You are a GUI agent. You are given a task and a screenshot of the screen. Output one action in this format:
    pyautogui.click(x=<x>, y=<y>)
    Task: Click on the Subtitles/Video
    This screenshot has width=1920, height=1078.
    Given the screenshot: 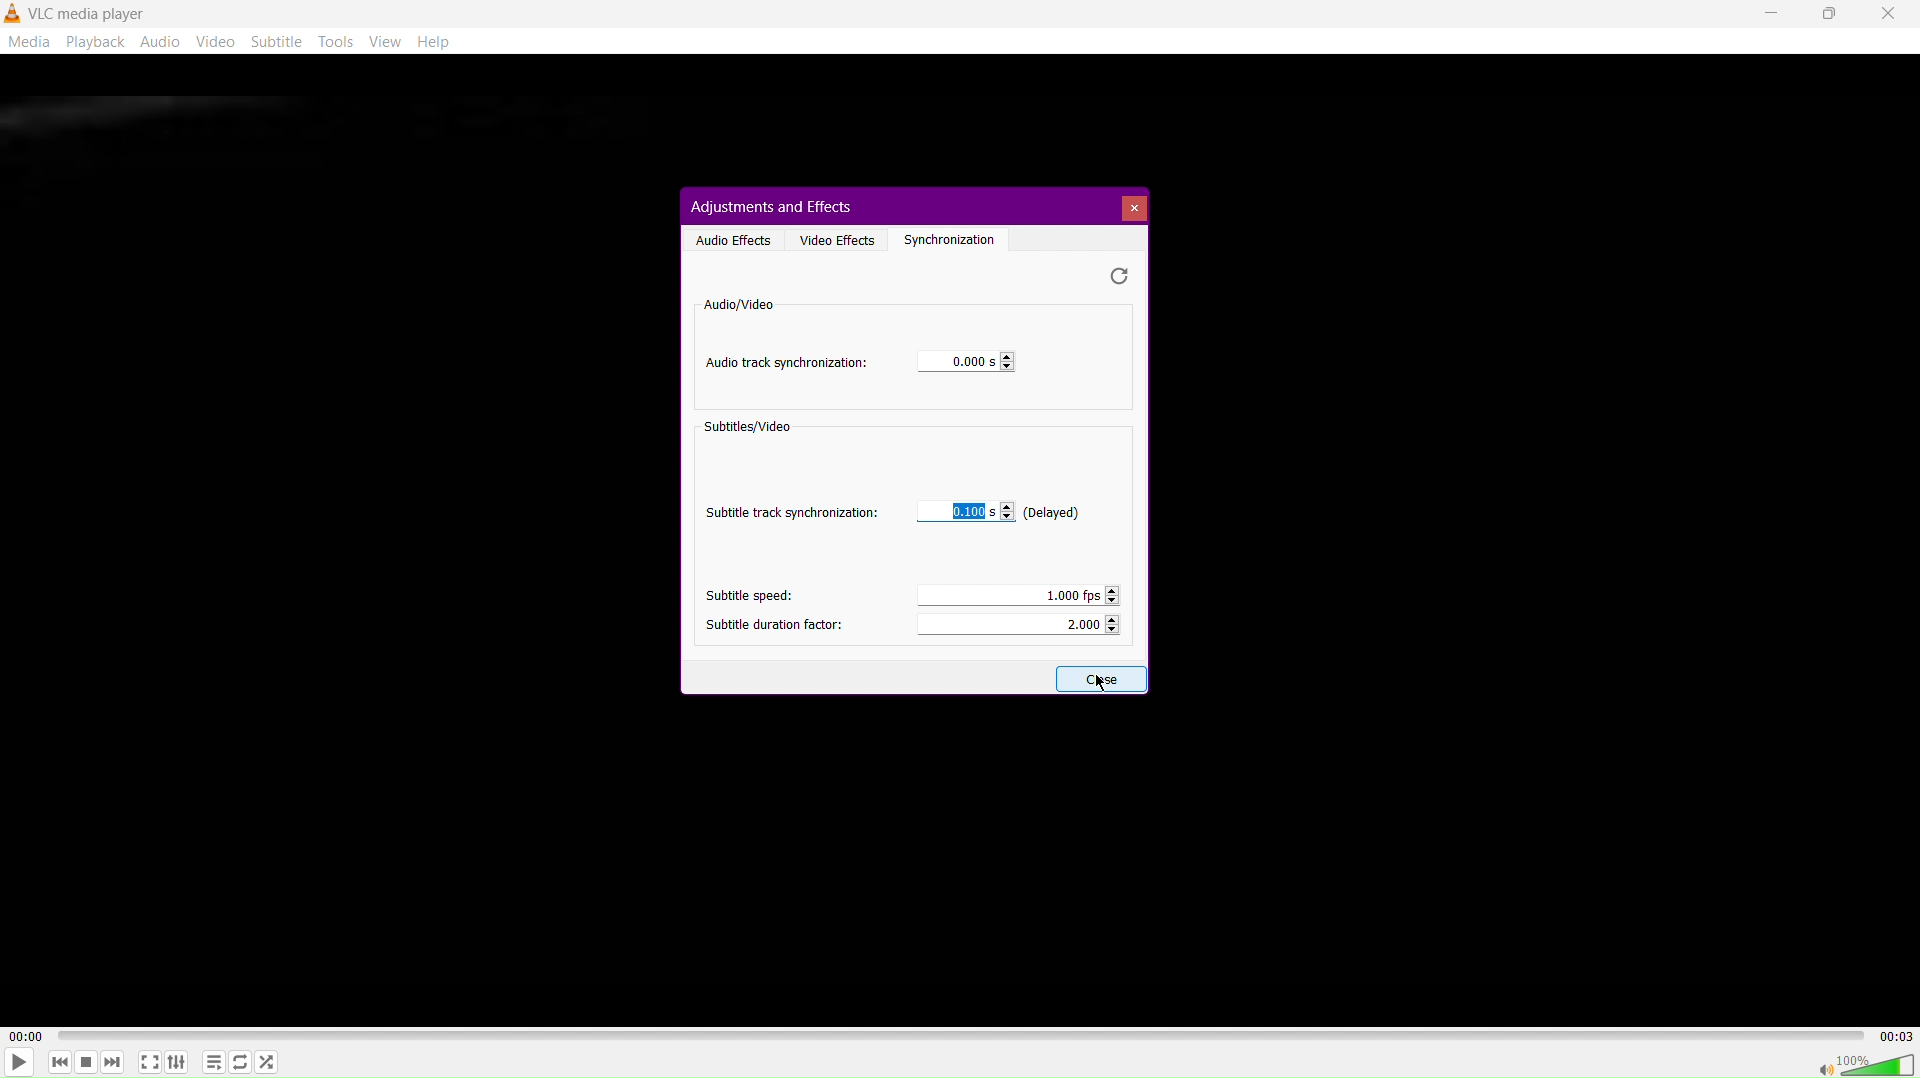 What is the action you would take?
    pyautogui.click(x=751, y=430)
    